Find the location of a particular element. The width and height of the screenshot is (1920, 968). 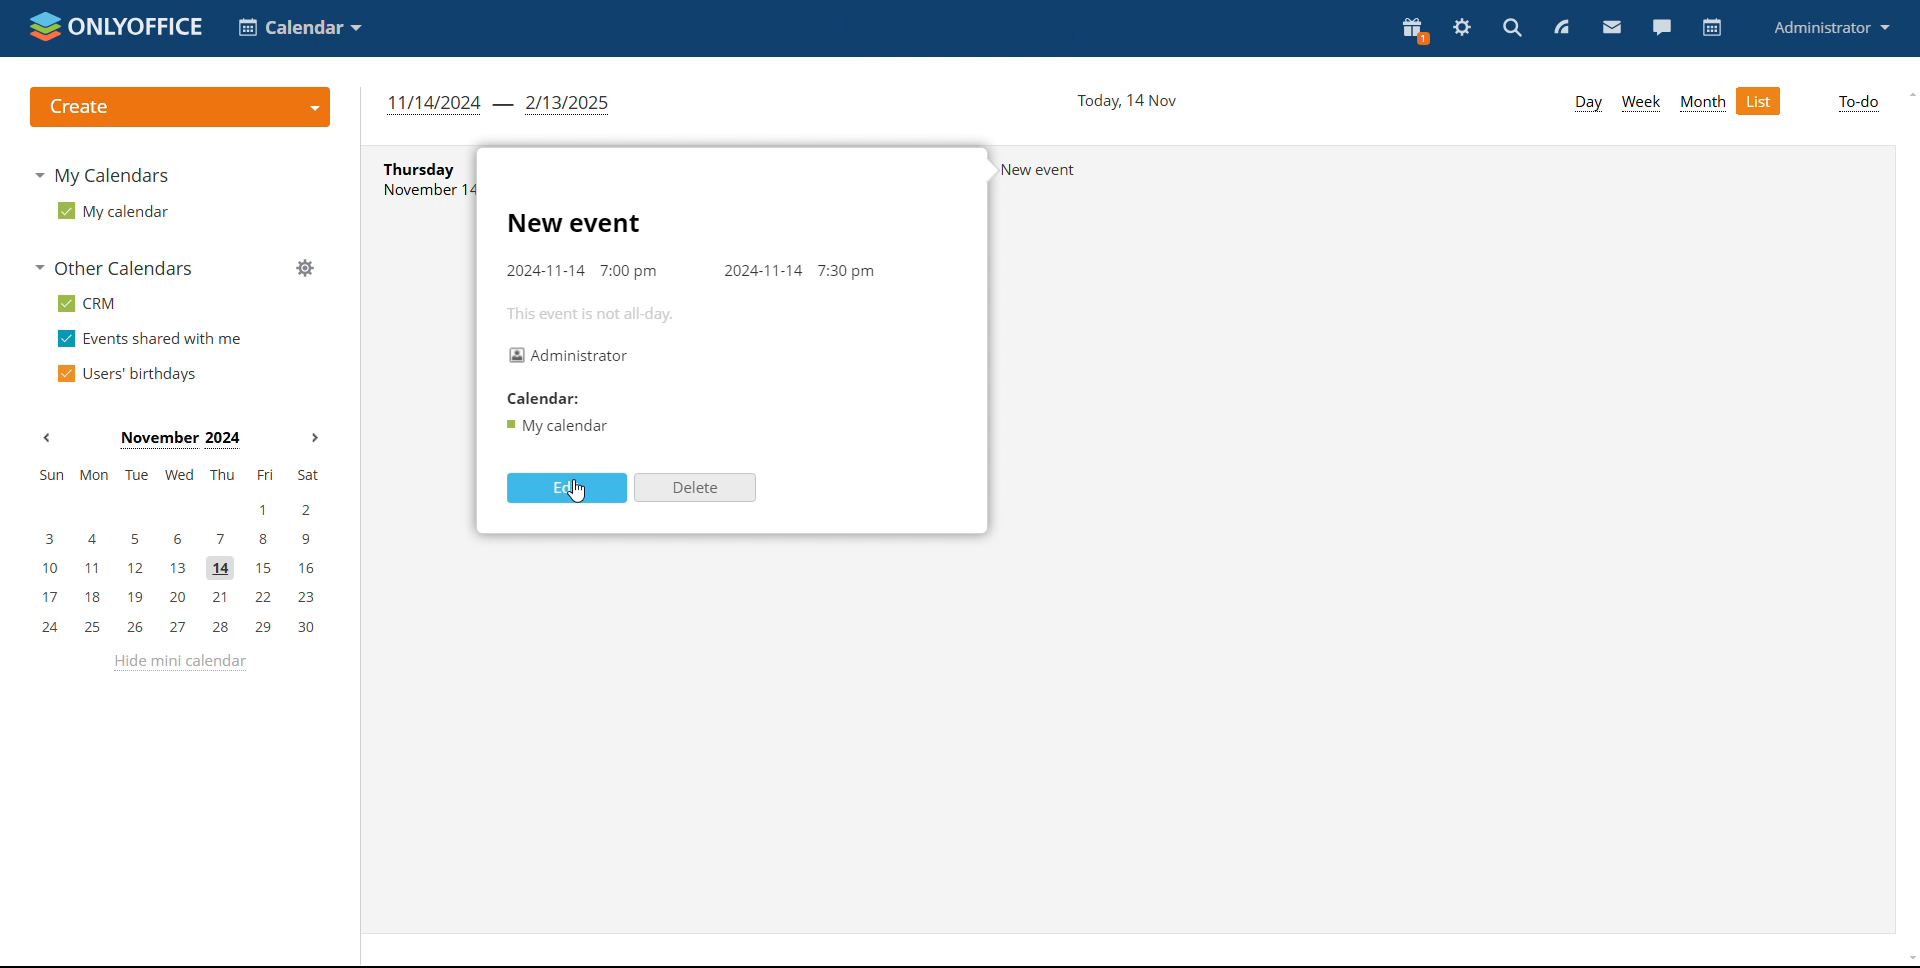

other calendars is located at coordinates (112, 268).